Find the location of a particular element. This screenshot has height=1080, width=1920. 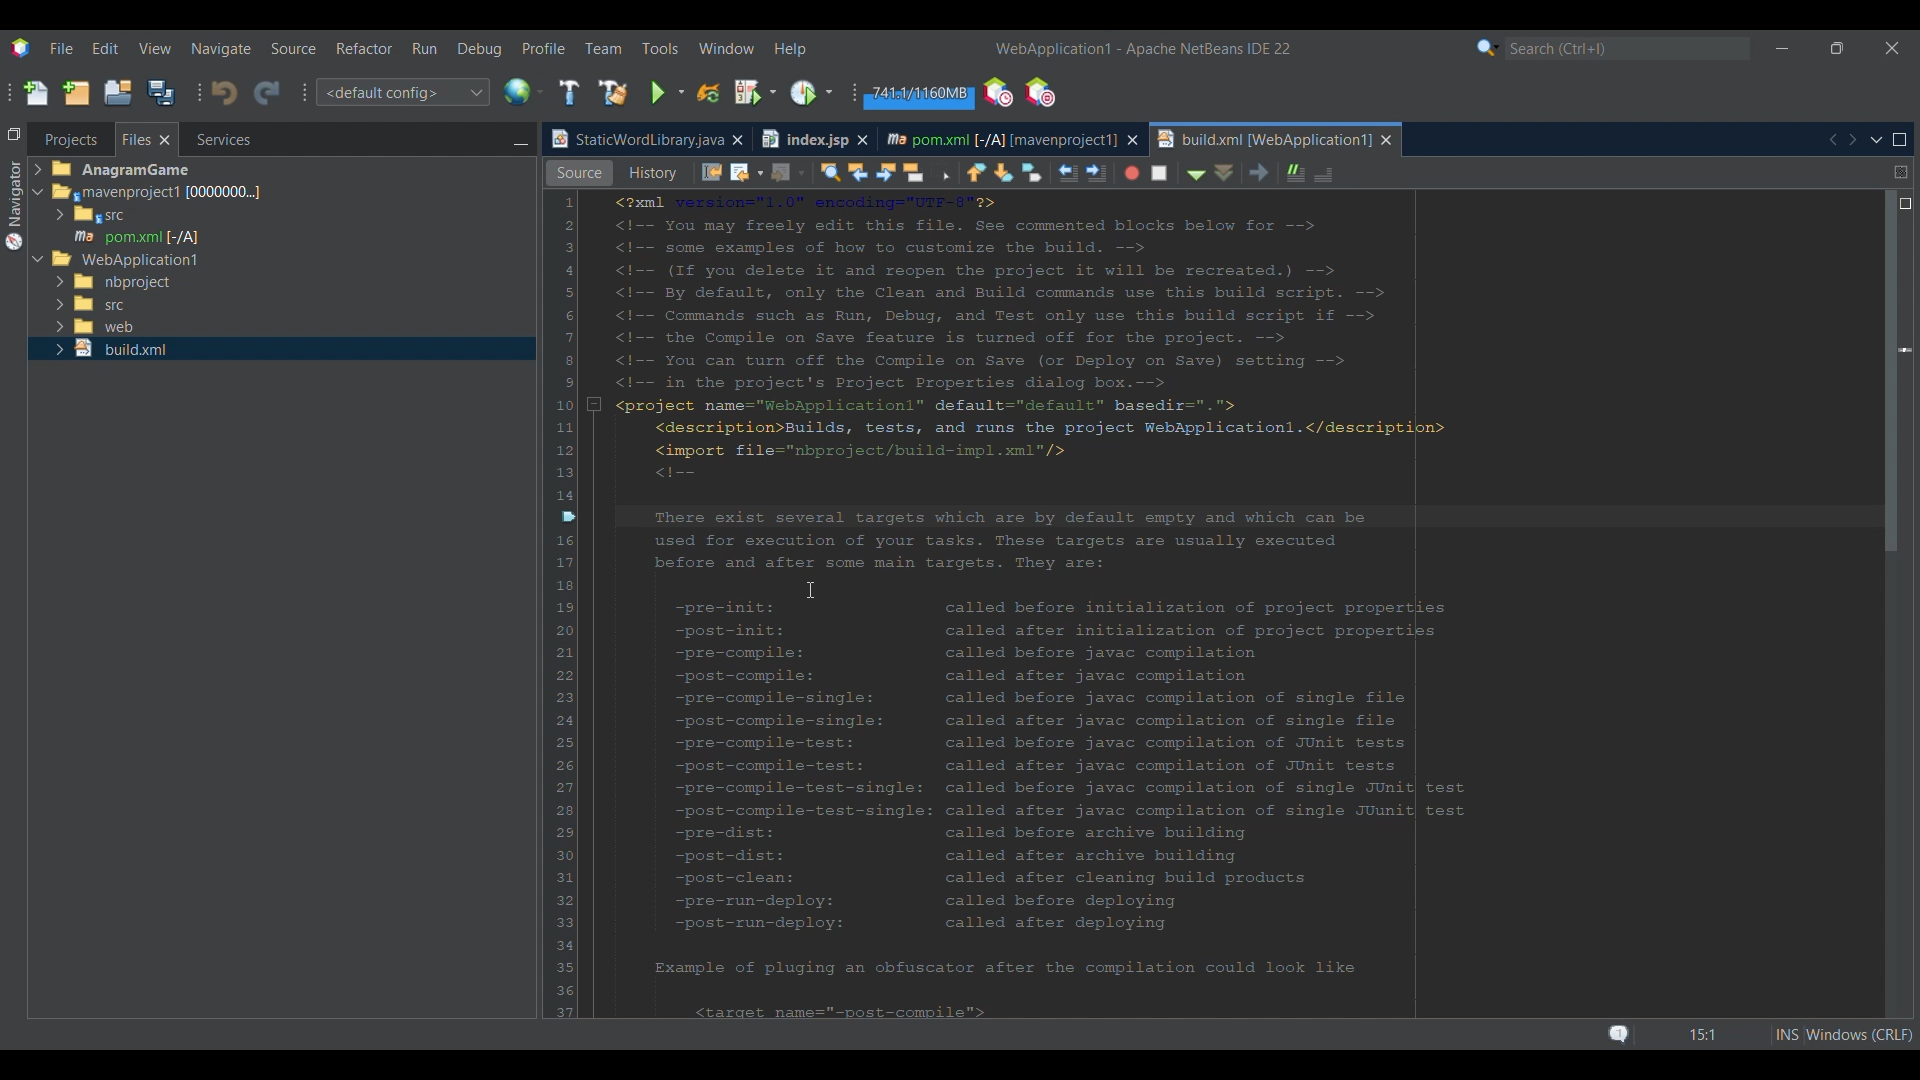

View menu is located at coordinates (155, 49).